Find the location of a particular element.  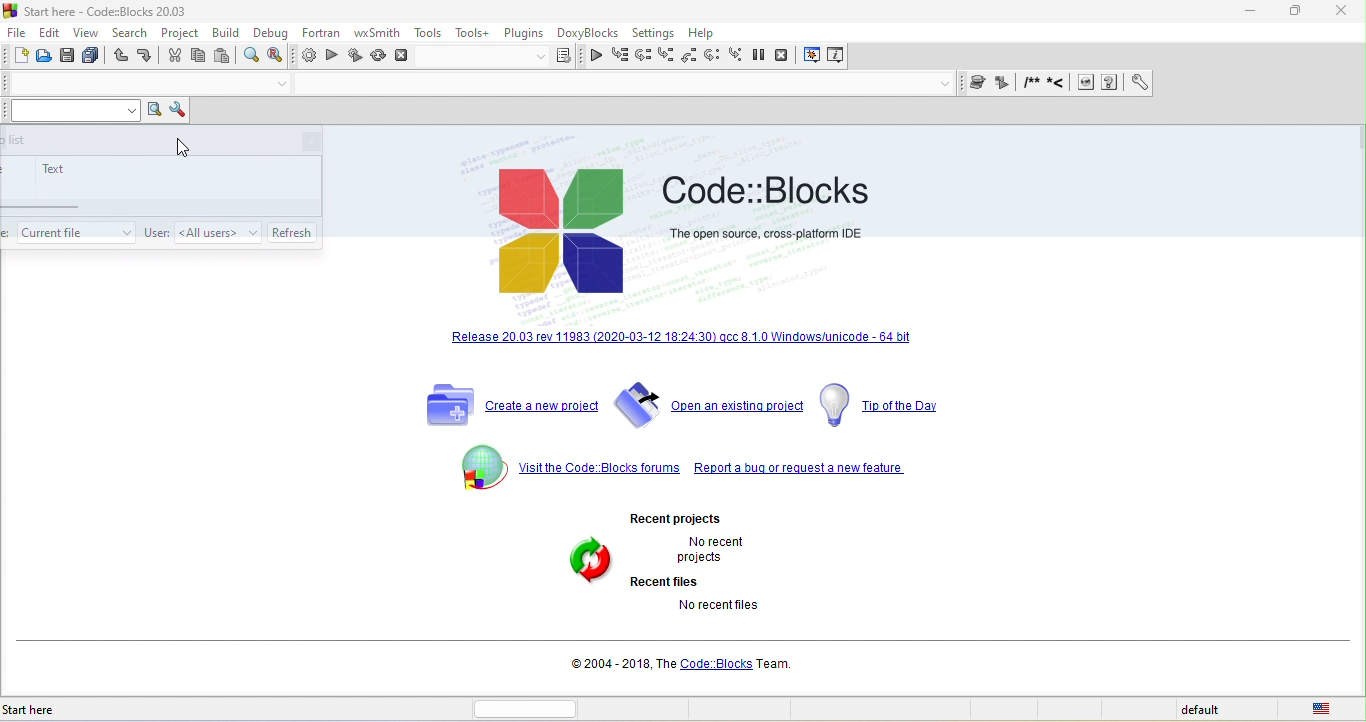

break debugger is located at coordinates (765, 57).